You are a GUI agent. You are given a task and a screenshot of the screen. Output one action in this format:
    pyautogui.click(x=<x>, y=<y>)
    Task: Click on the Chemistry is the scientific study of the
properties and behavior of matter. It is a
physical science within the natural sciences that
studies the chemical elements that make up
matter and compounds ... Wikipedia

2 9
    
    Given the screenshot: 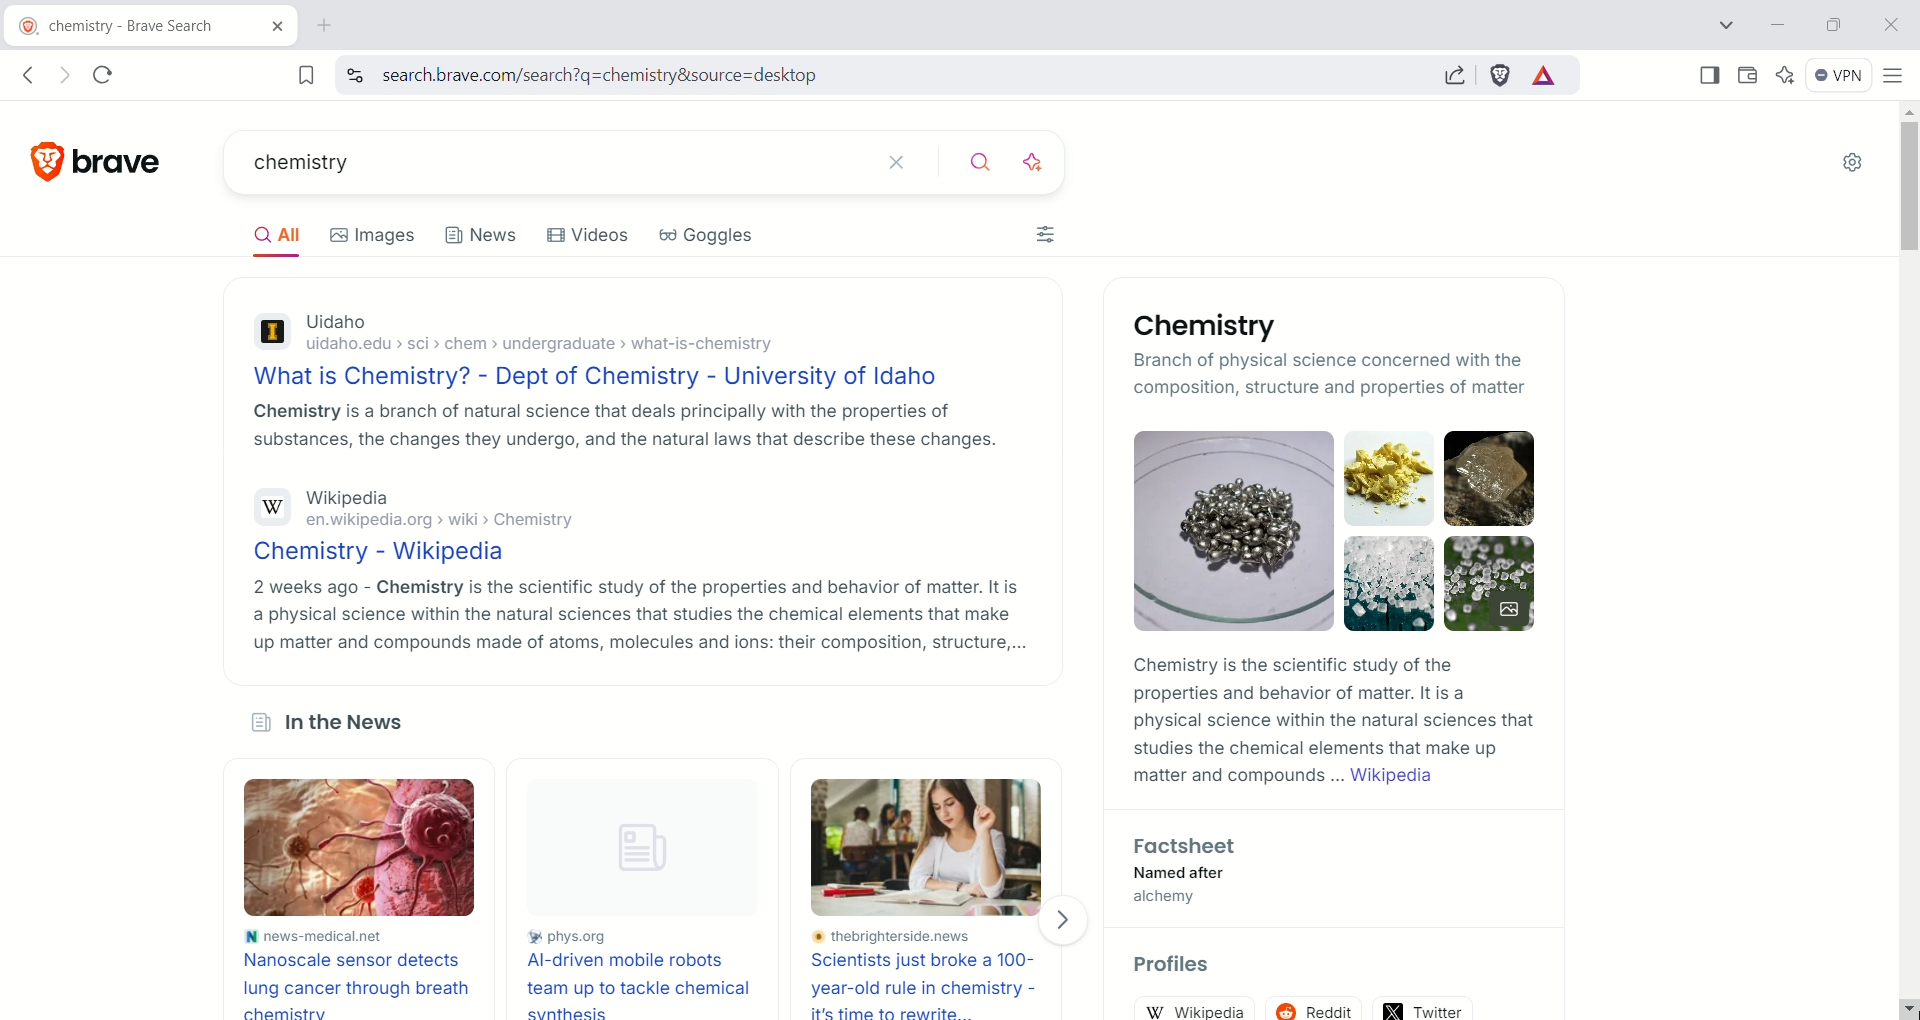 What is the action you would take?
    pyautogui.click(x=1330, y=726)
    